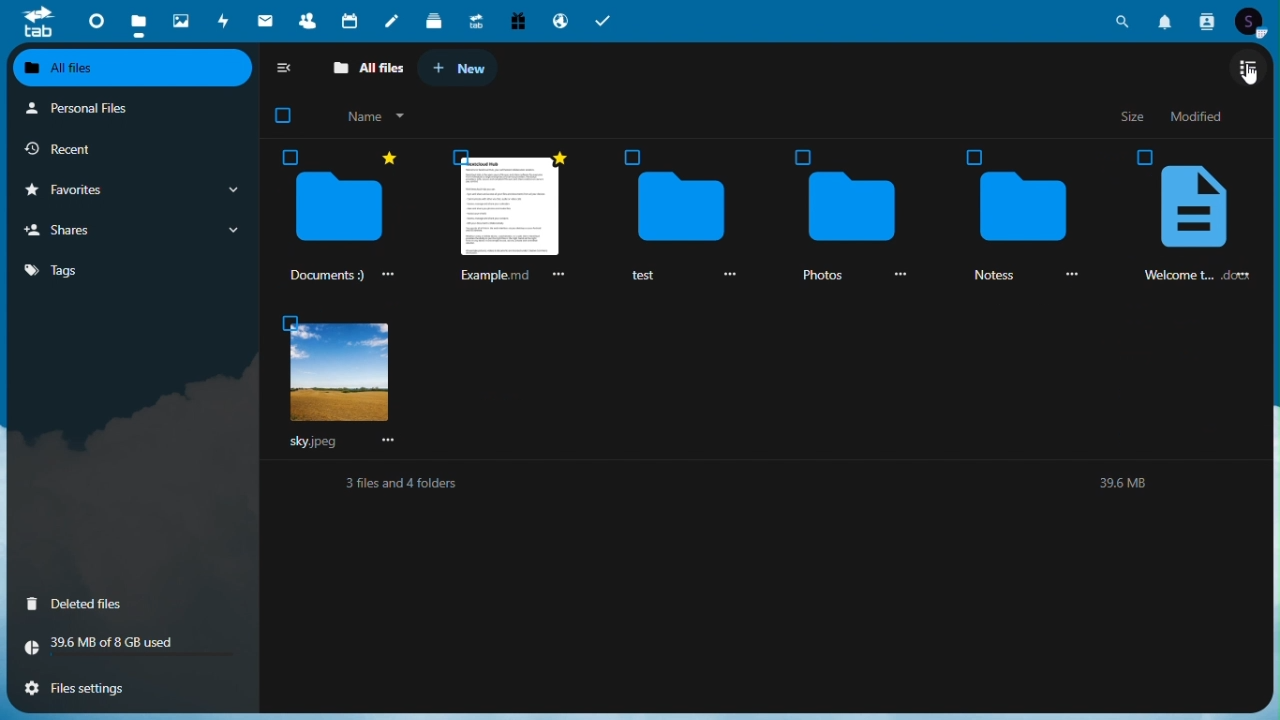  What do you see at coordinates (133, 69) in the screenshot?
I see `all files` at bounding box center [133, 69].